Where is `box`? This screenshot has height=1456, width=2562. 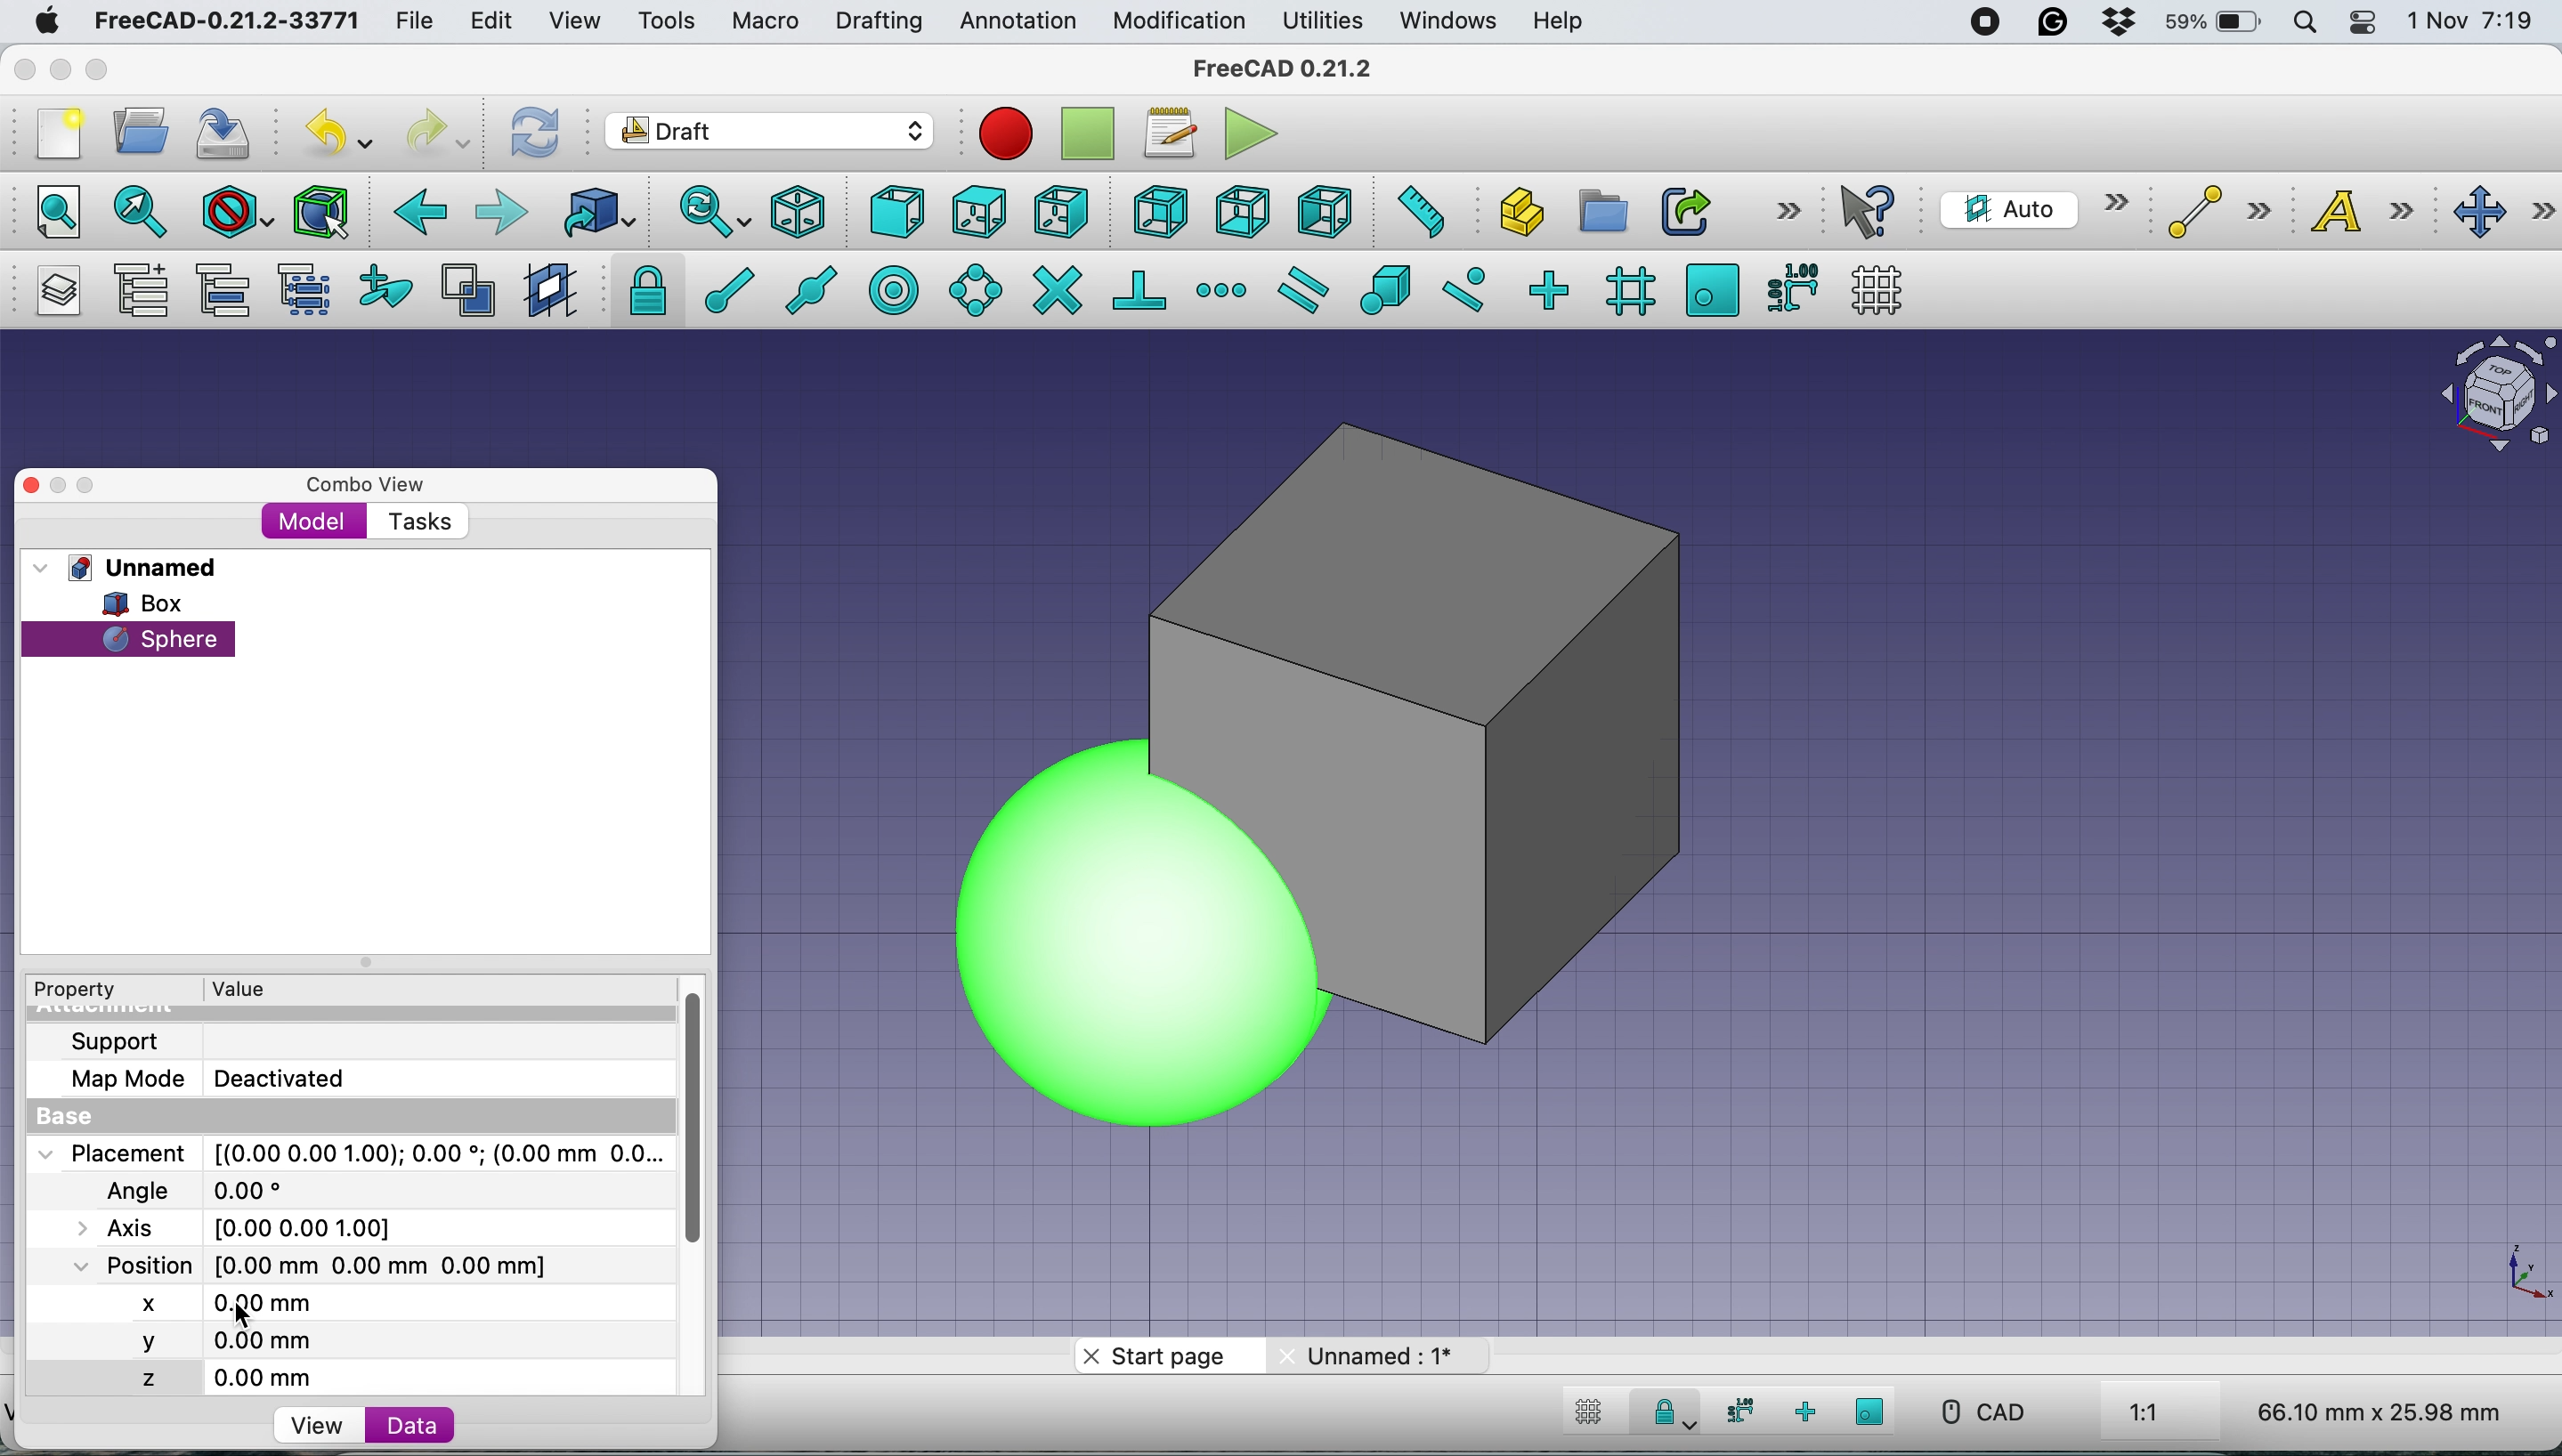 box is located at coordinates (1594, 728).